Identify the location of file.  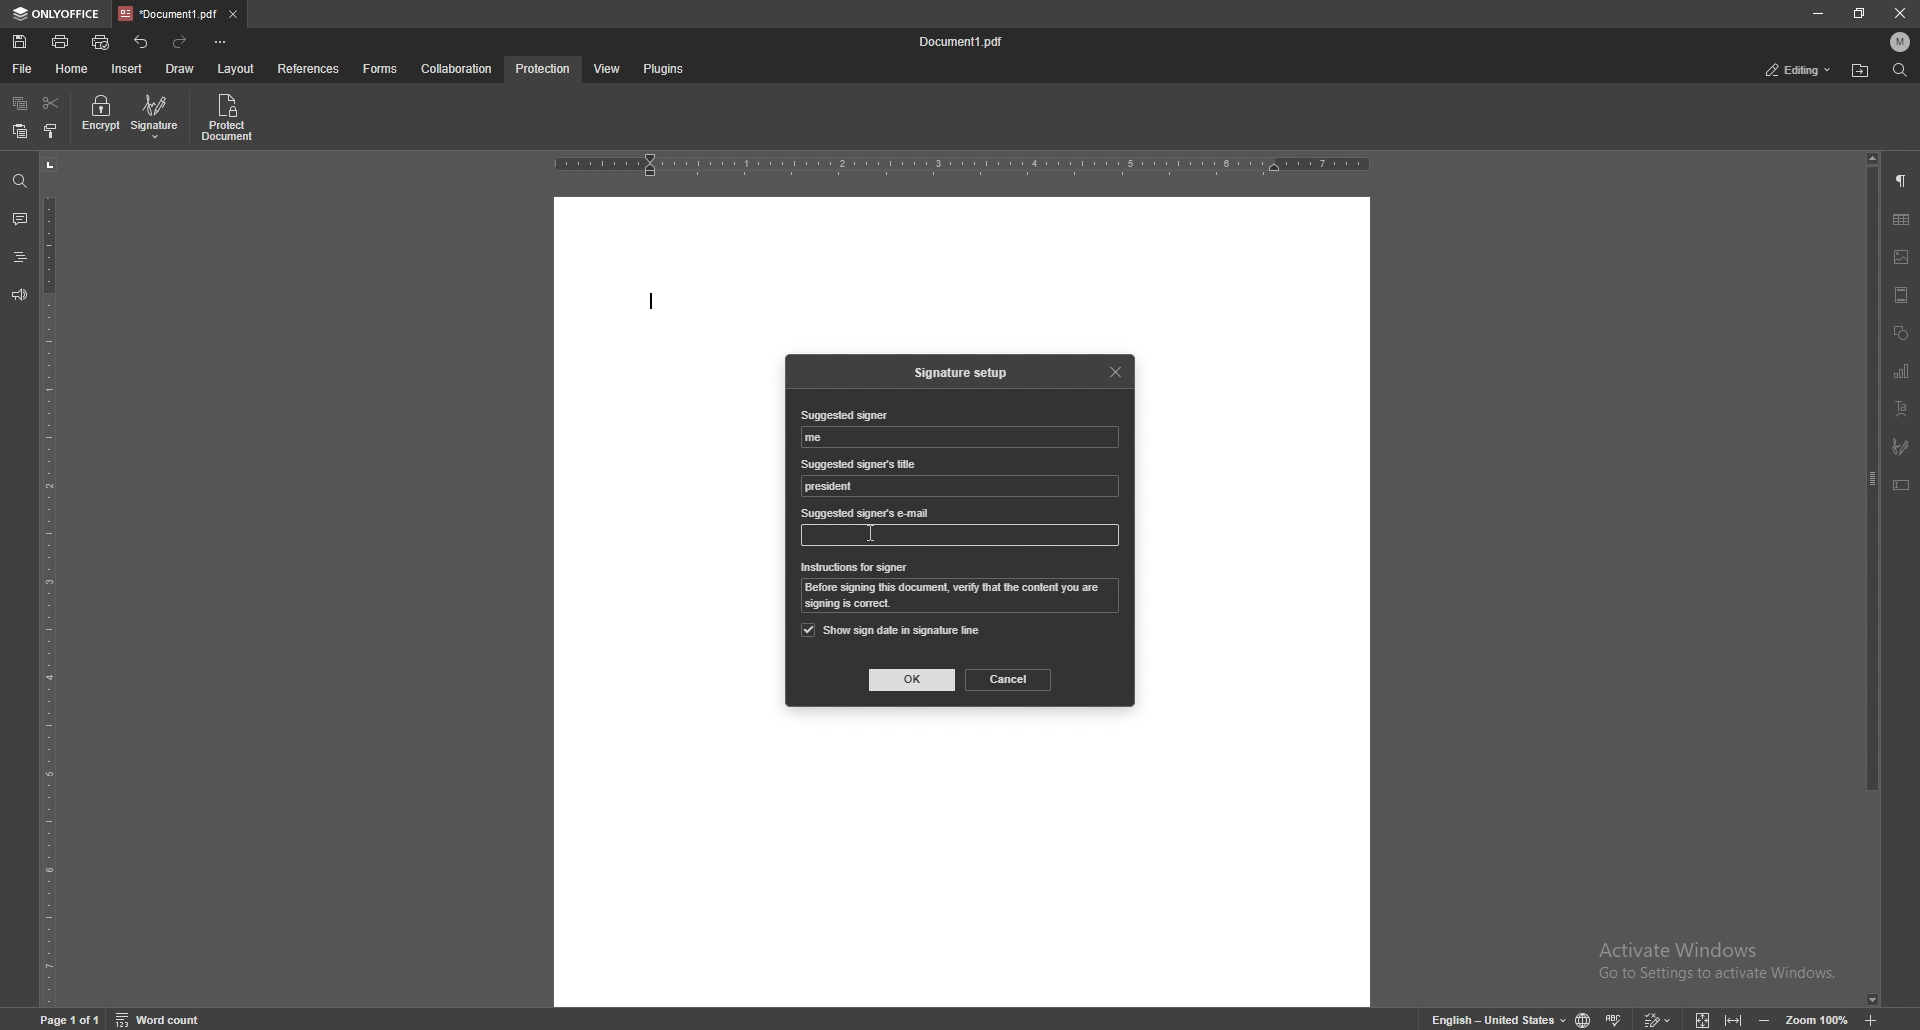
(24, 69).